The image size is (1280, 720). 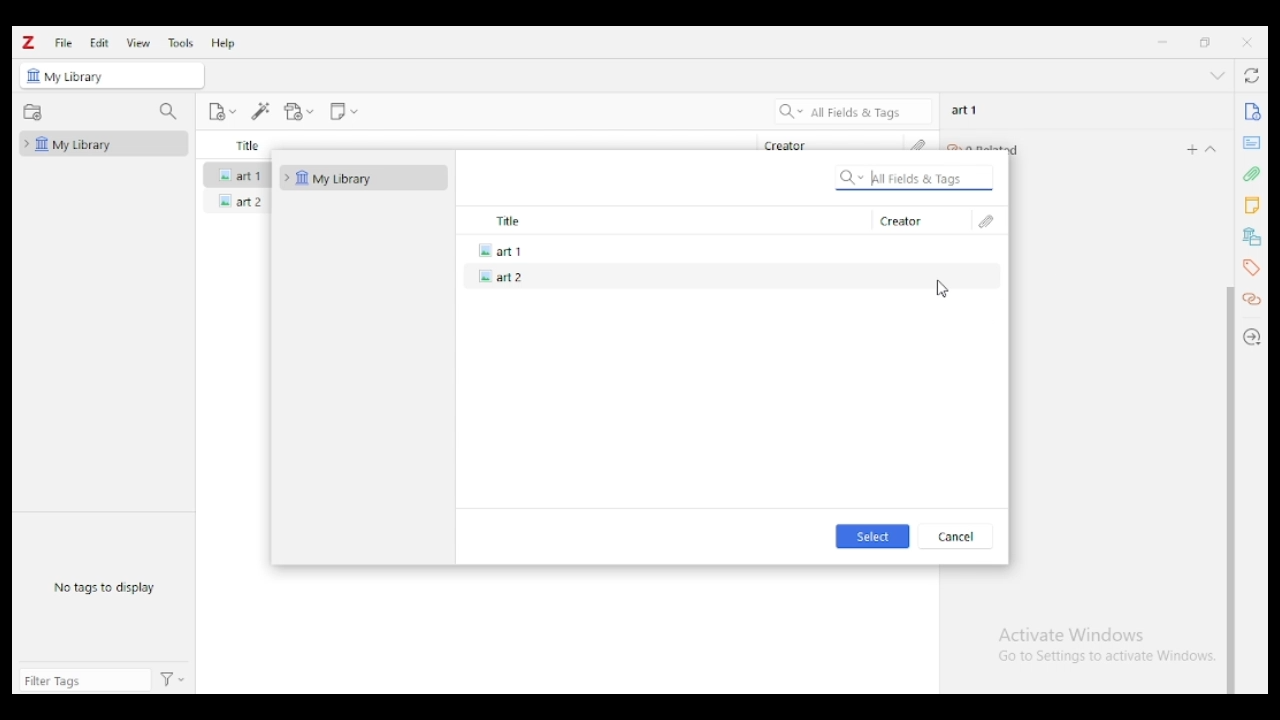 What do you see at coordinates (1230, 490) in the screenshot?
I see `vertical scroll bar` at bounding box center [1230, 490].